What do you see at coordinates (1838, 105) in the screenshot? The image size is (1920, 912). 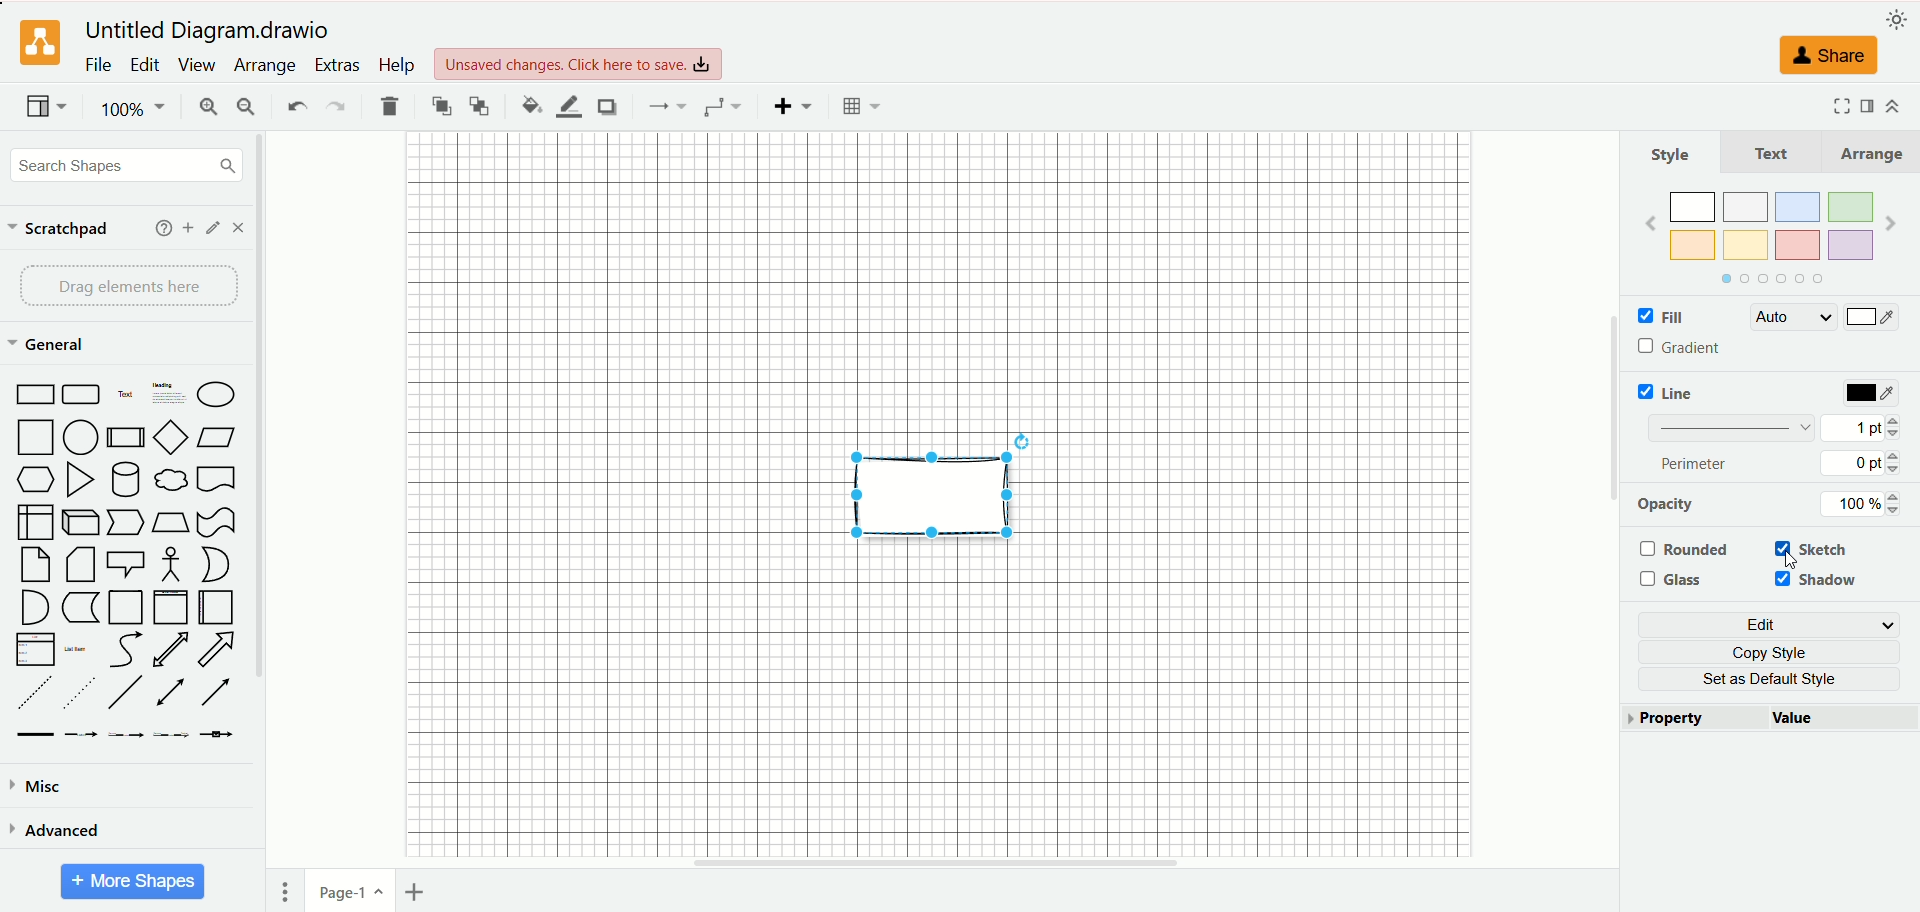 I see `fullscreen` at bounding box center [1838, 105].